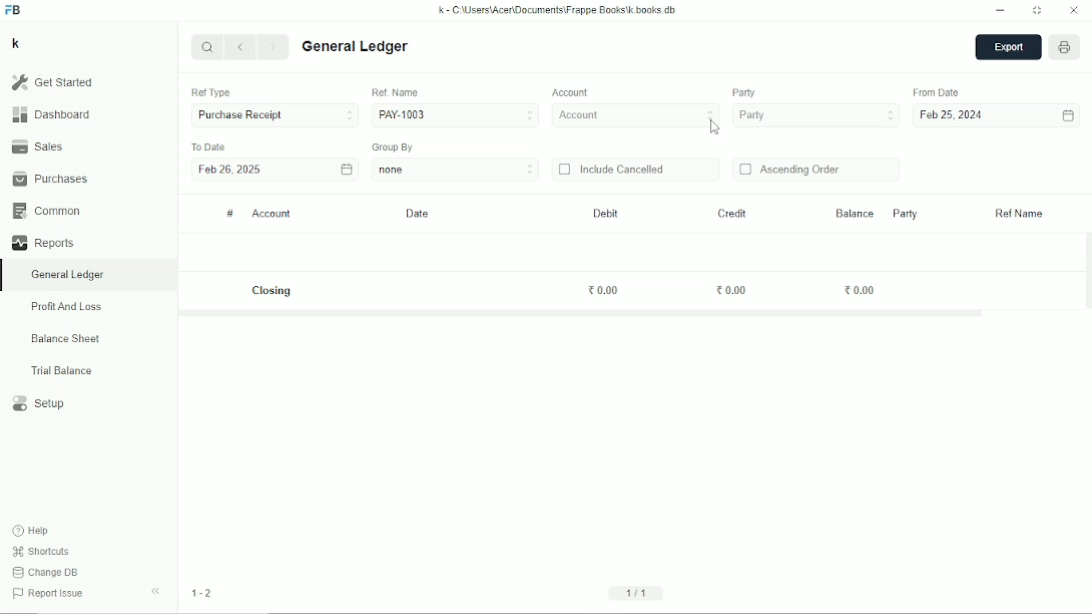  What do you see at coordinates (938, 92) in the screenshot?
I see `From date` at bounding box center [938, 92].